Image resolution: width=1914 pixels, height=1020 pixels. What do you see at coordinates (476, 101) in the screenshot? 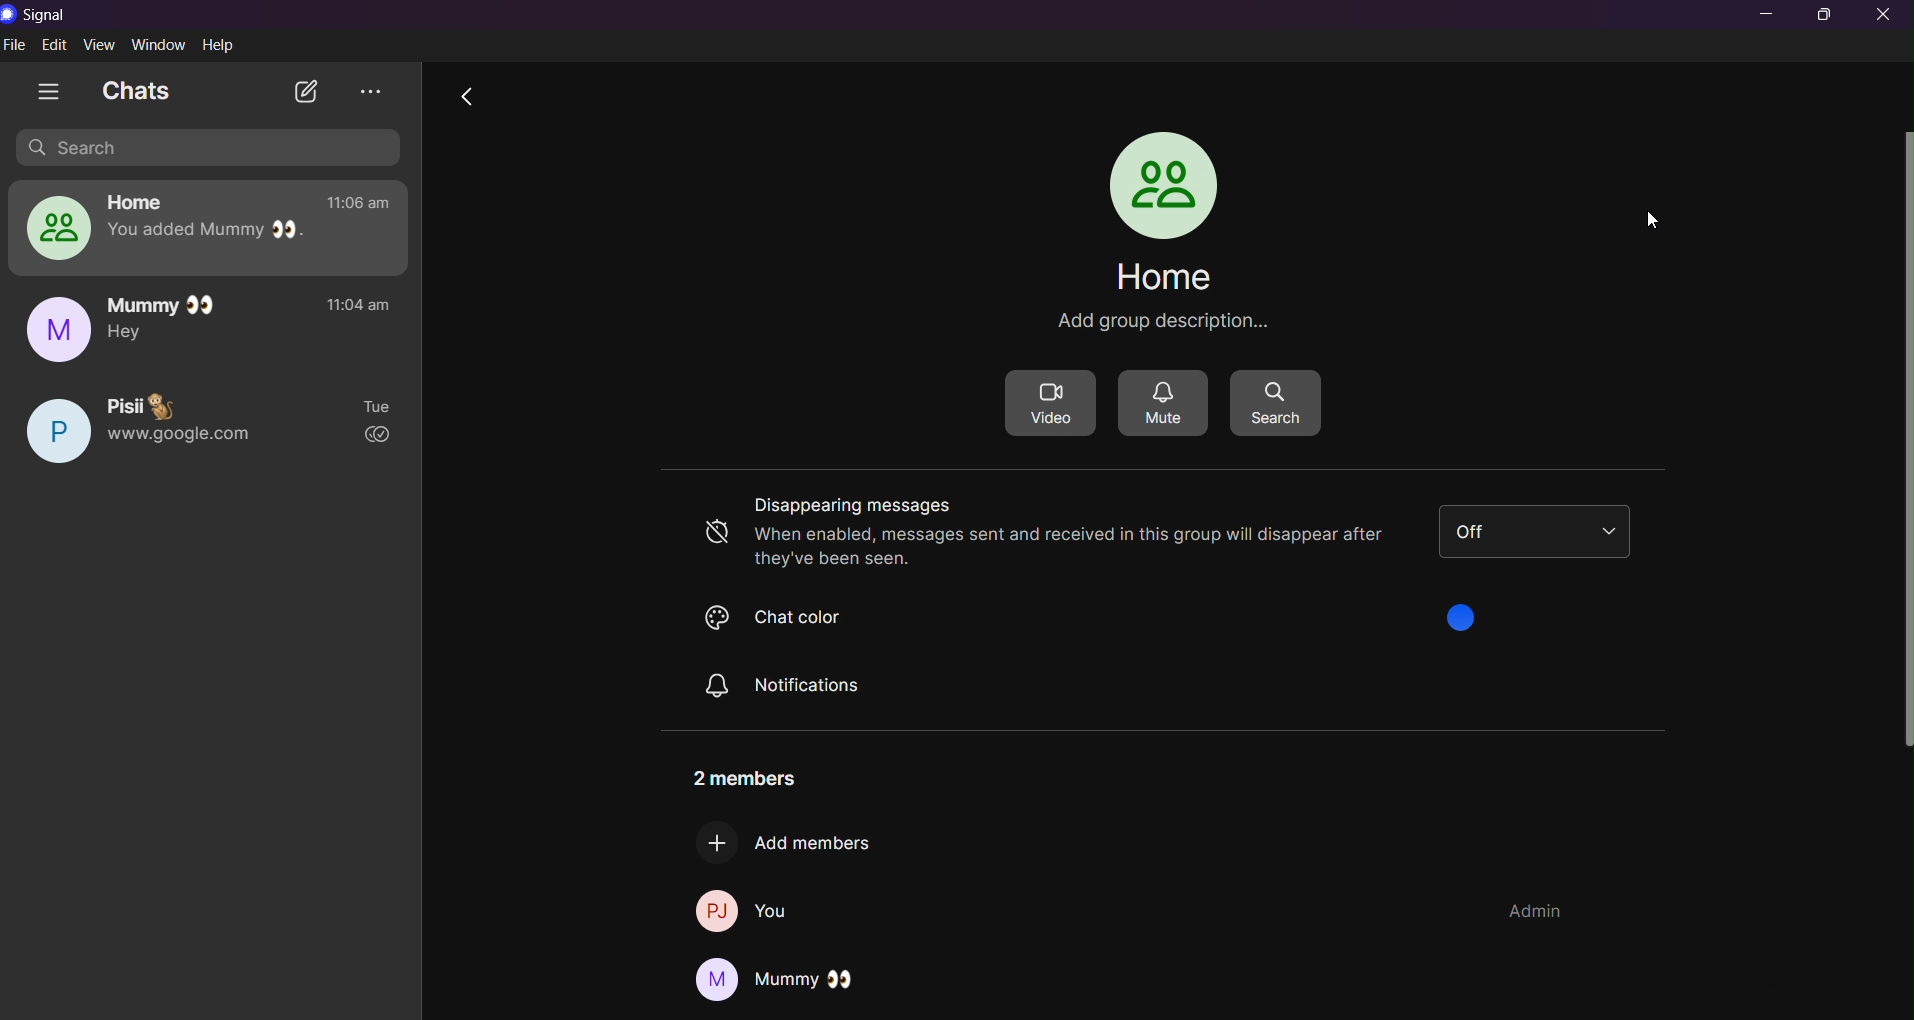
I see `go back` at bounding box center [476, 101].